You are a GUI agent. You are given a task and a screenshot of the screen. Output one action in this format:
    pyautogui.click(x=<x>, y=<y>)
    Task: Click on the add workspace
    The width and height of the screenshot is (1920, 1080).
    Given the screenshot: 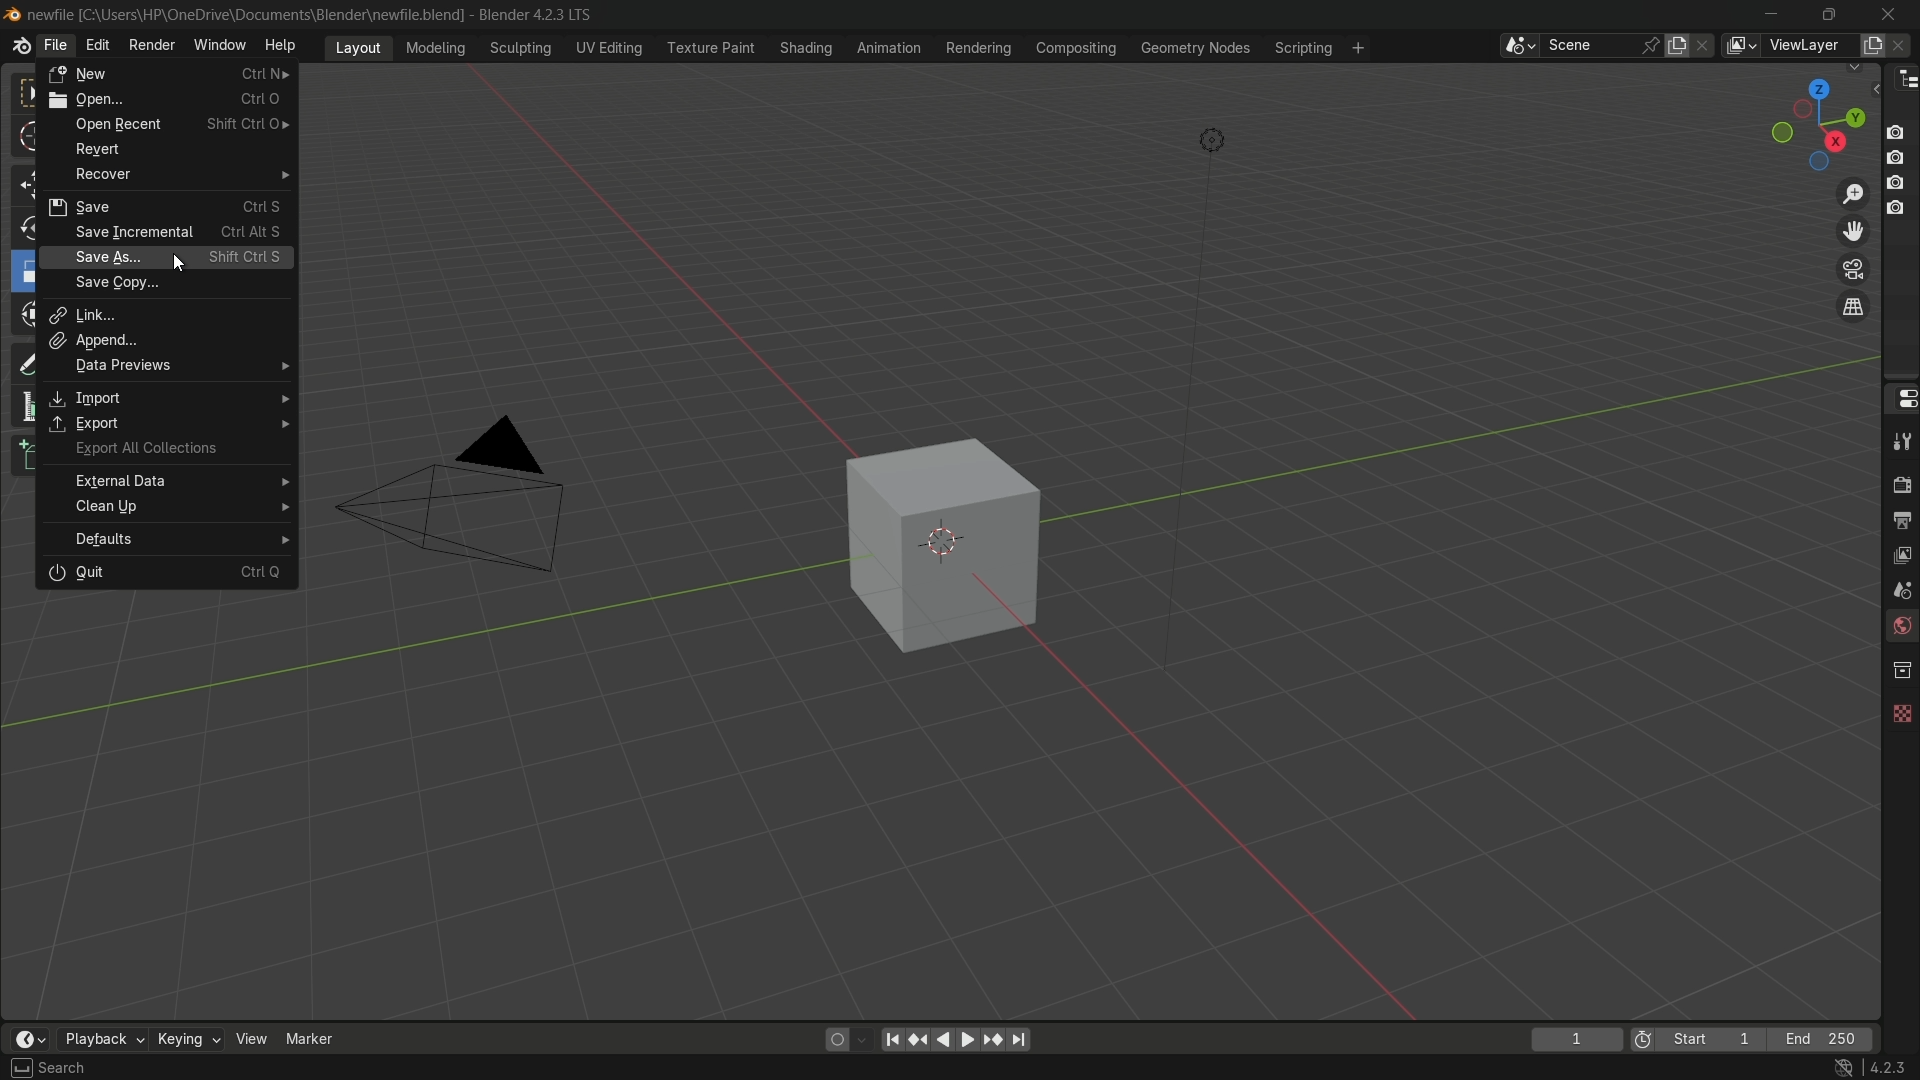 What is the action you would take?
    pyautogui.click(x=1356, y=47)
    